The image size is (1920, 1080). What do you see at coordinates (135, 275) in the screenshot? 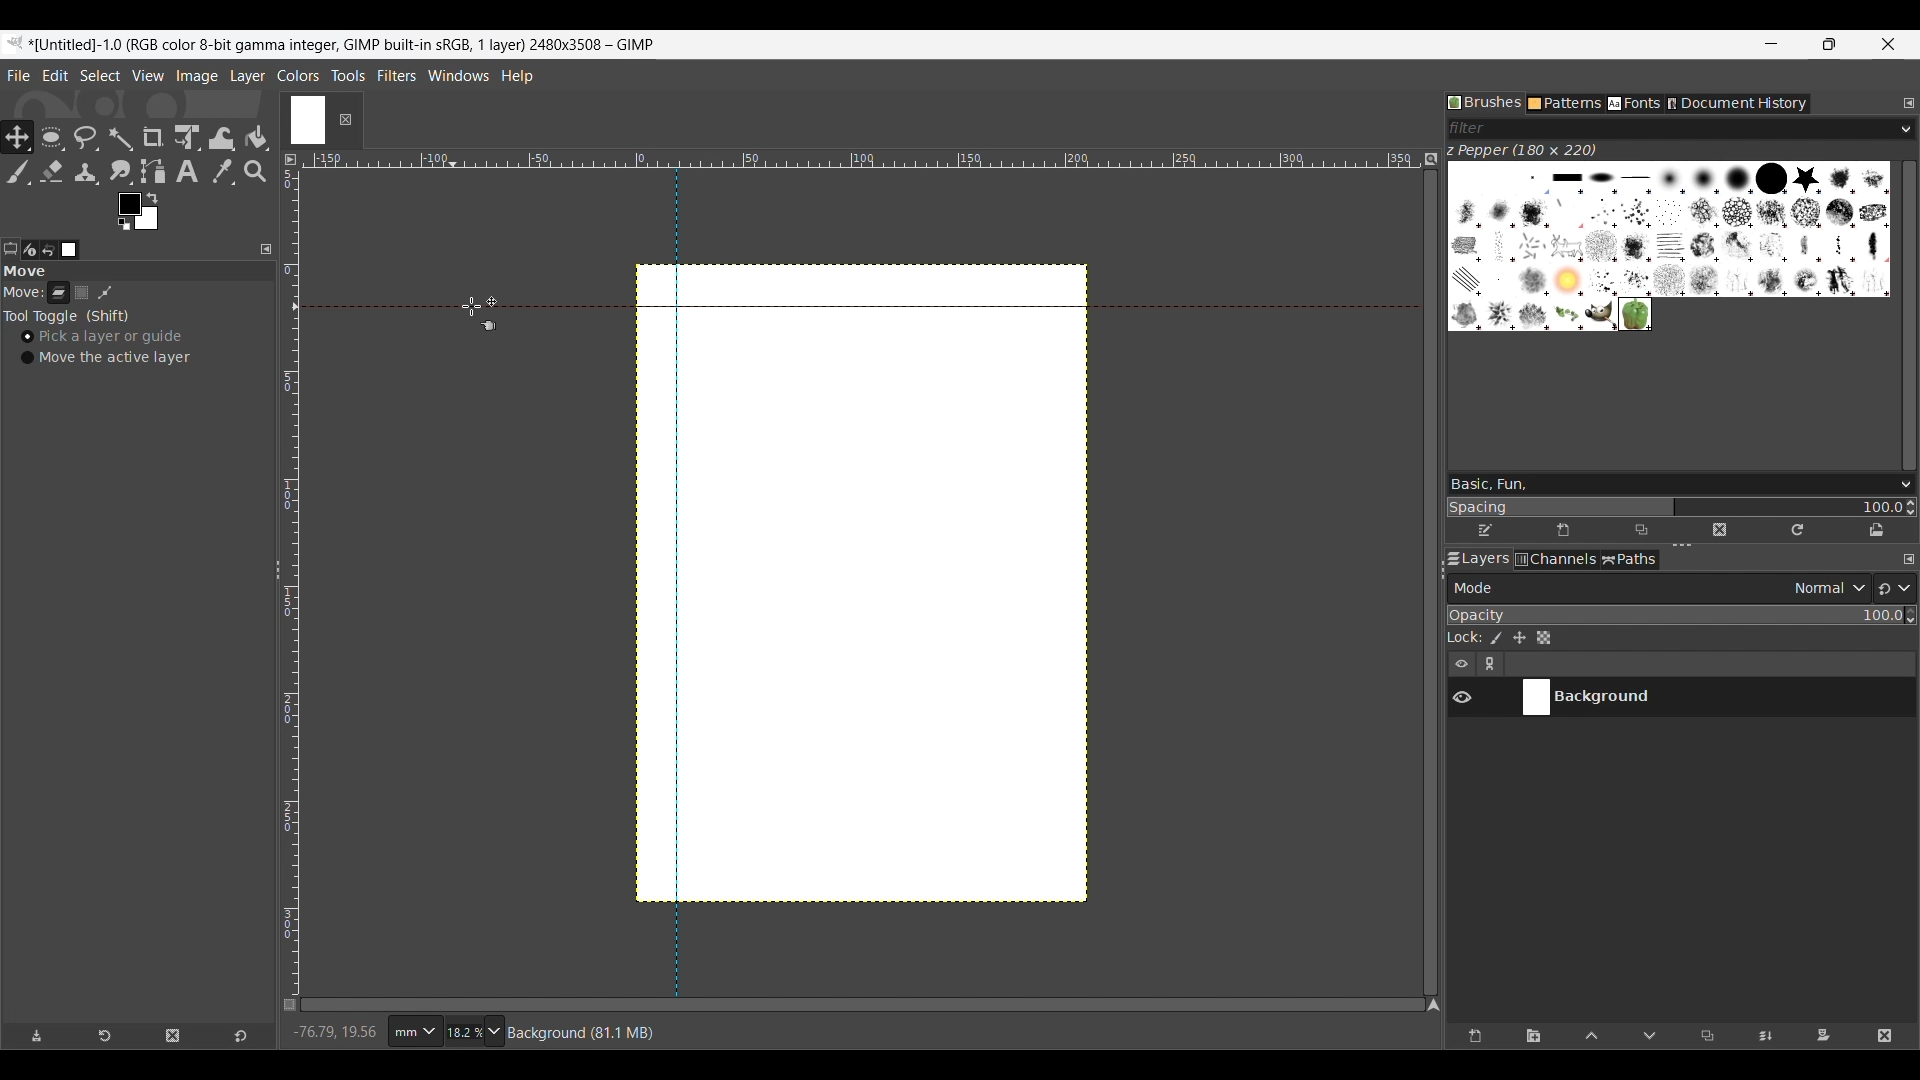
I see `Section title` at bounding box center [135, 275].